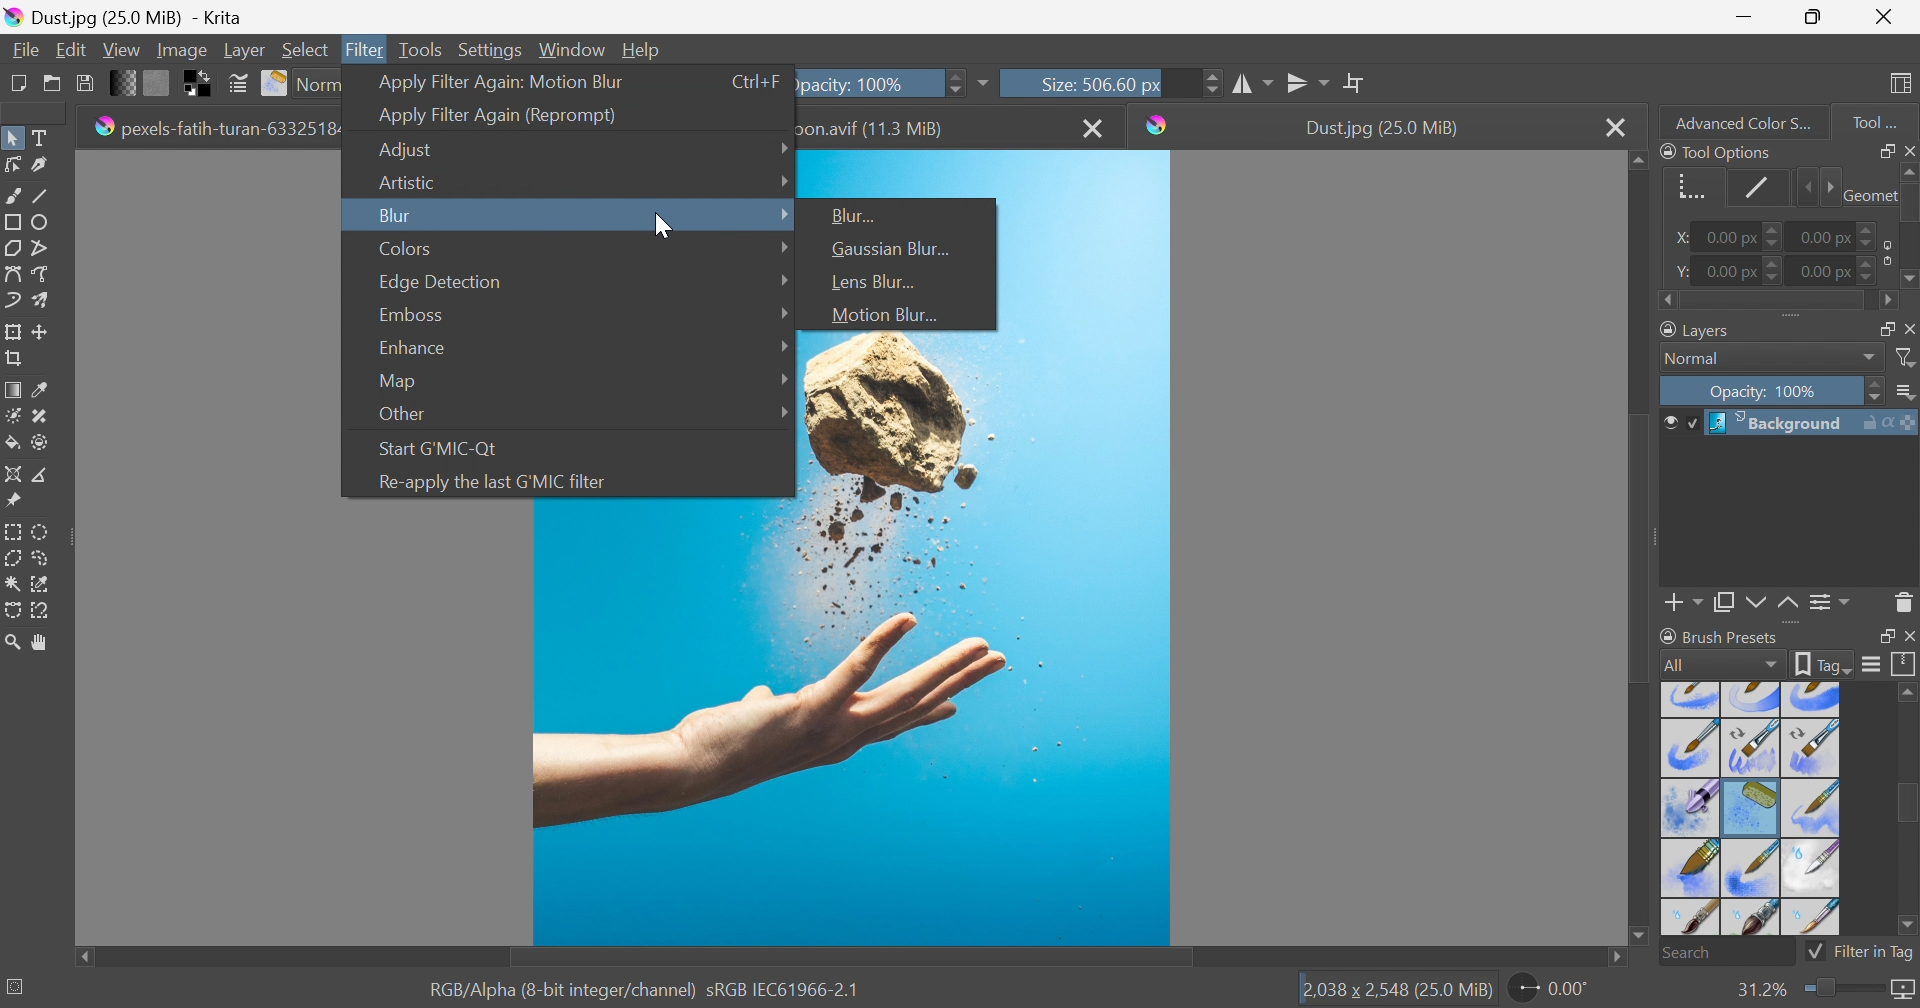 This screenshot has height=1008, width=1920. What do you see at coordinates (1775, 270) in the screenshot?
I see `Slider` at bounding box center [1775, 270].